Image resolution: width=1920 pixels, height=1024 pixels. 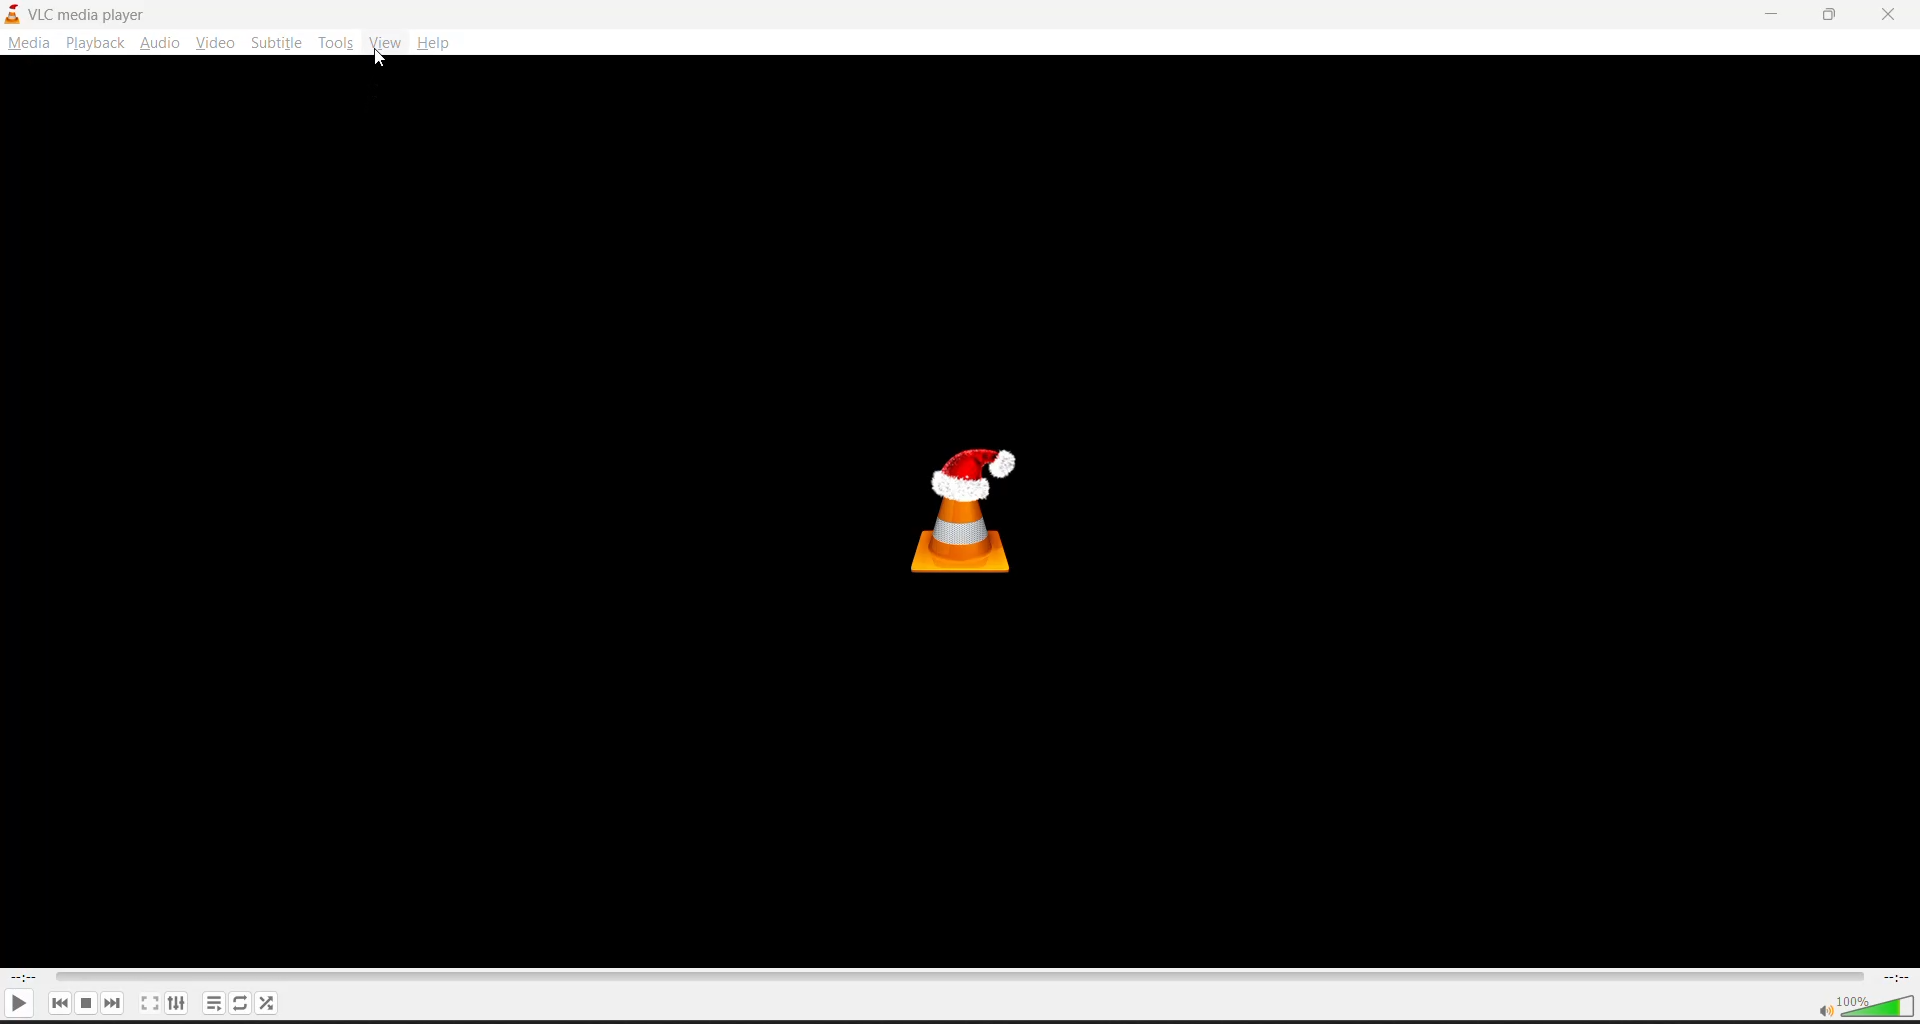 What do you see at coordinates (19, 1004) in the screenshot?
I see `play` at bounding box center [19, 1004].